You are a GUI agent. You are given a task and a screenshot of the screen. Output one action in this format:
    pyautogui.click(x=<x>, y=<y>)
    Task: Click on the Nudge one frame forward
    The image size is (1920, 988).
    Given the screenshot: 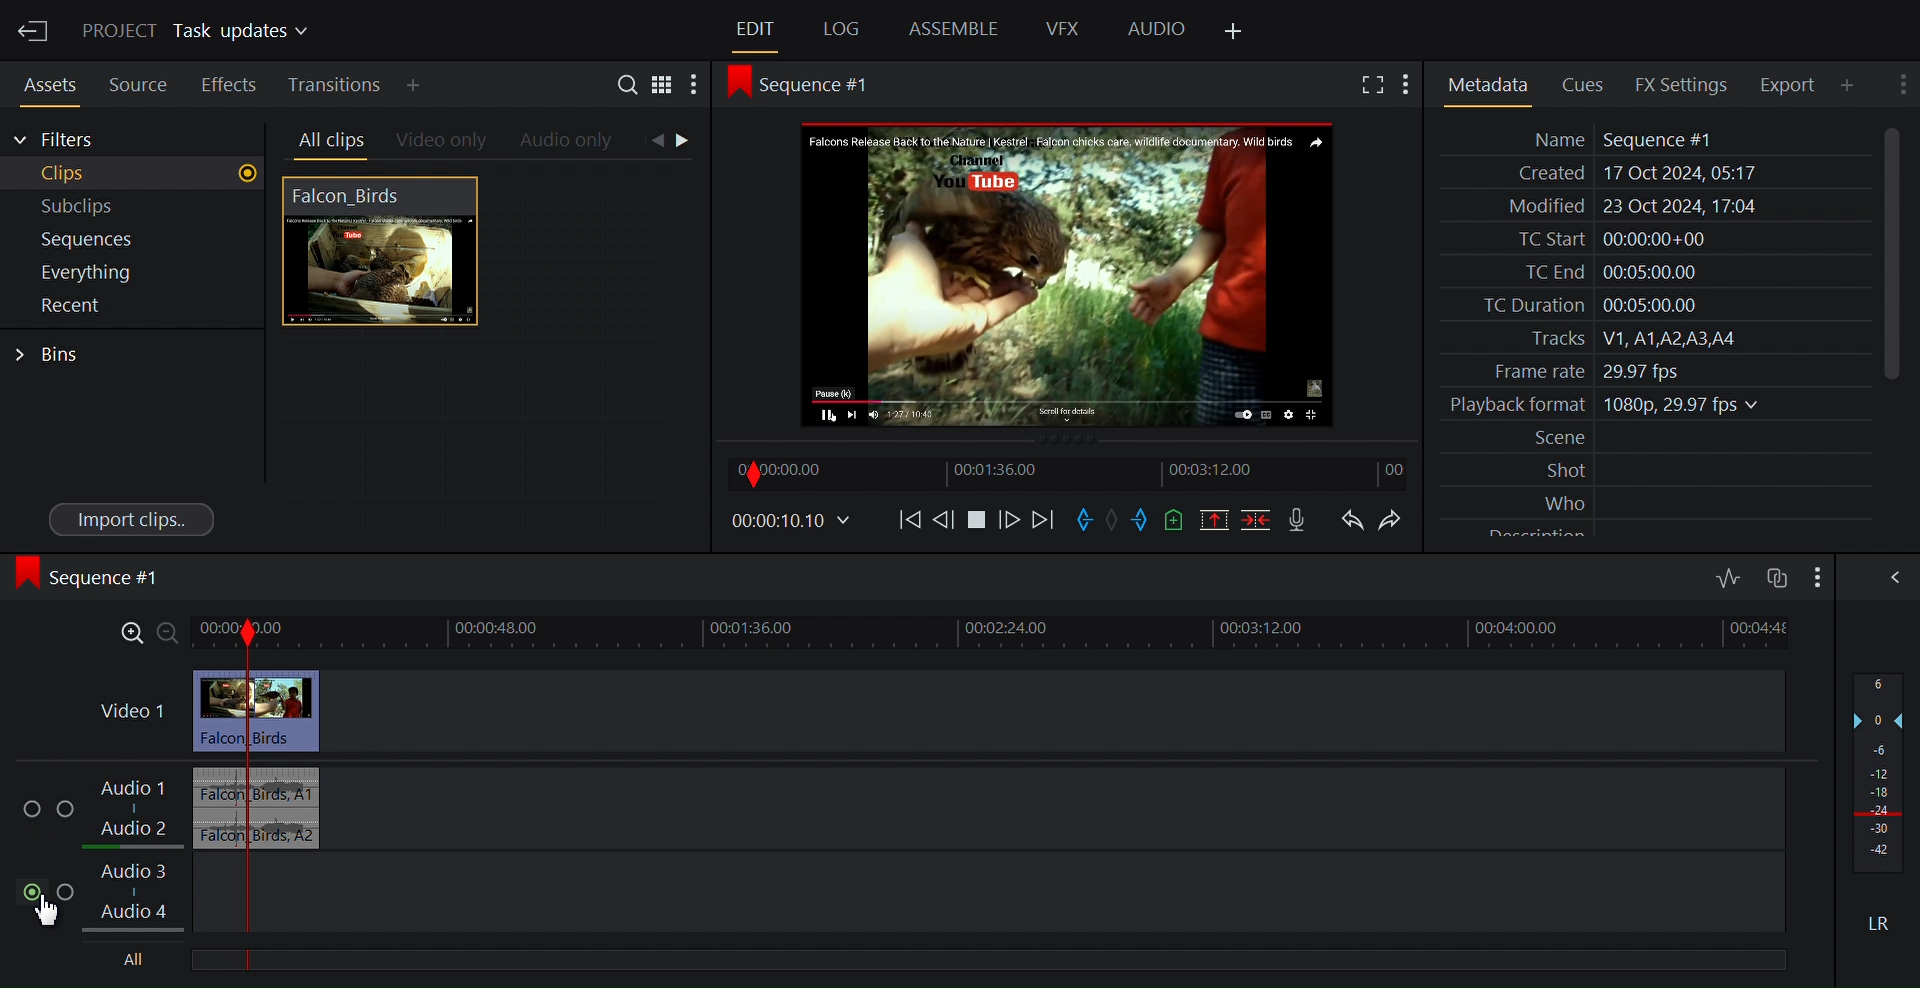 What is the action you would take?
    pyautogui.click(x=947, y=524)
    